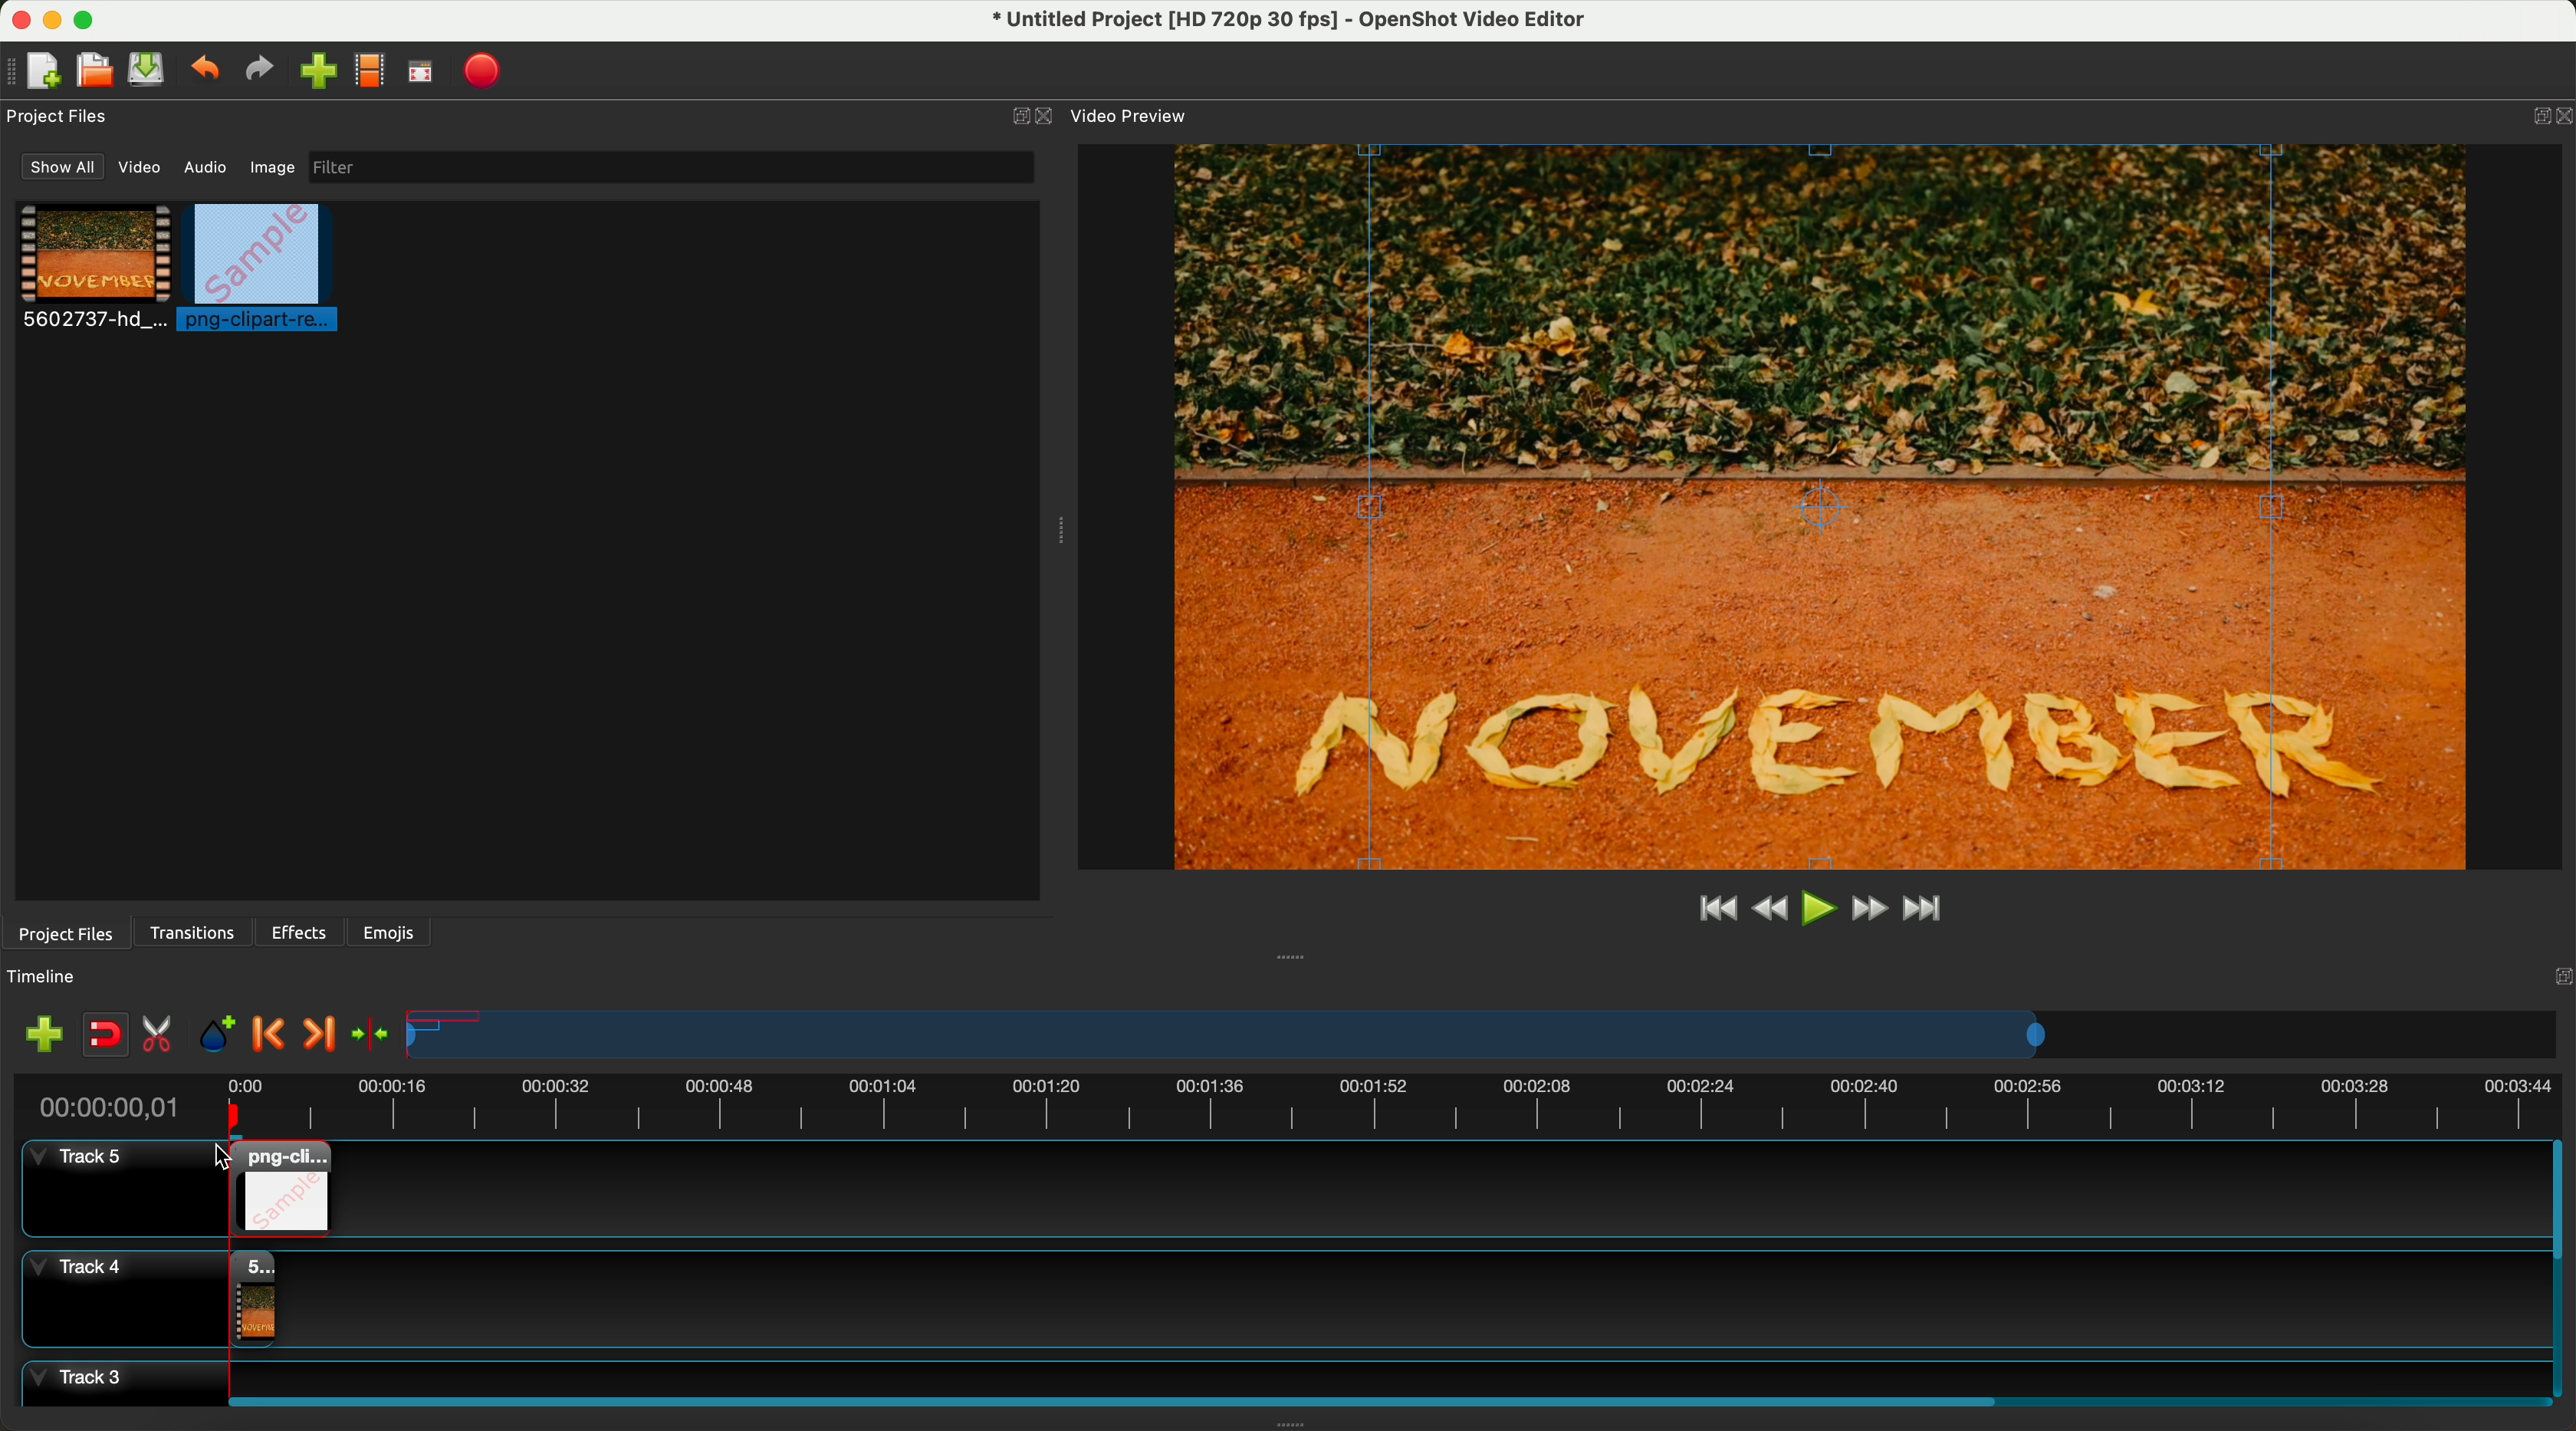  Describe the element at coordinates (422, 76) in the screenshot. I see `full screen` at that location.